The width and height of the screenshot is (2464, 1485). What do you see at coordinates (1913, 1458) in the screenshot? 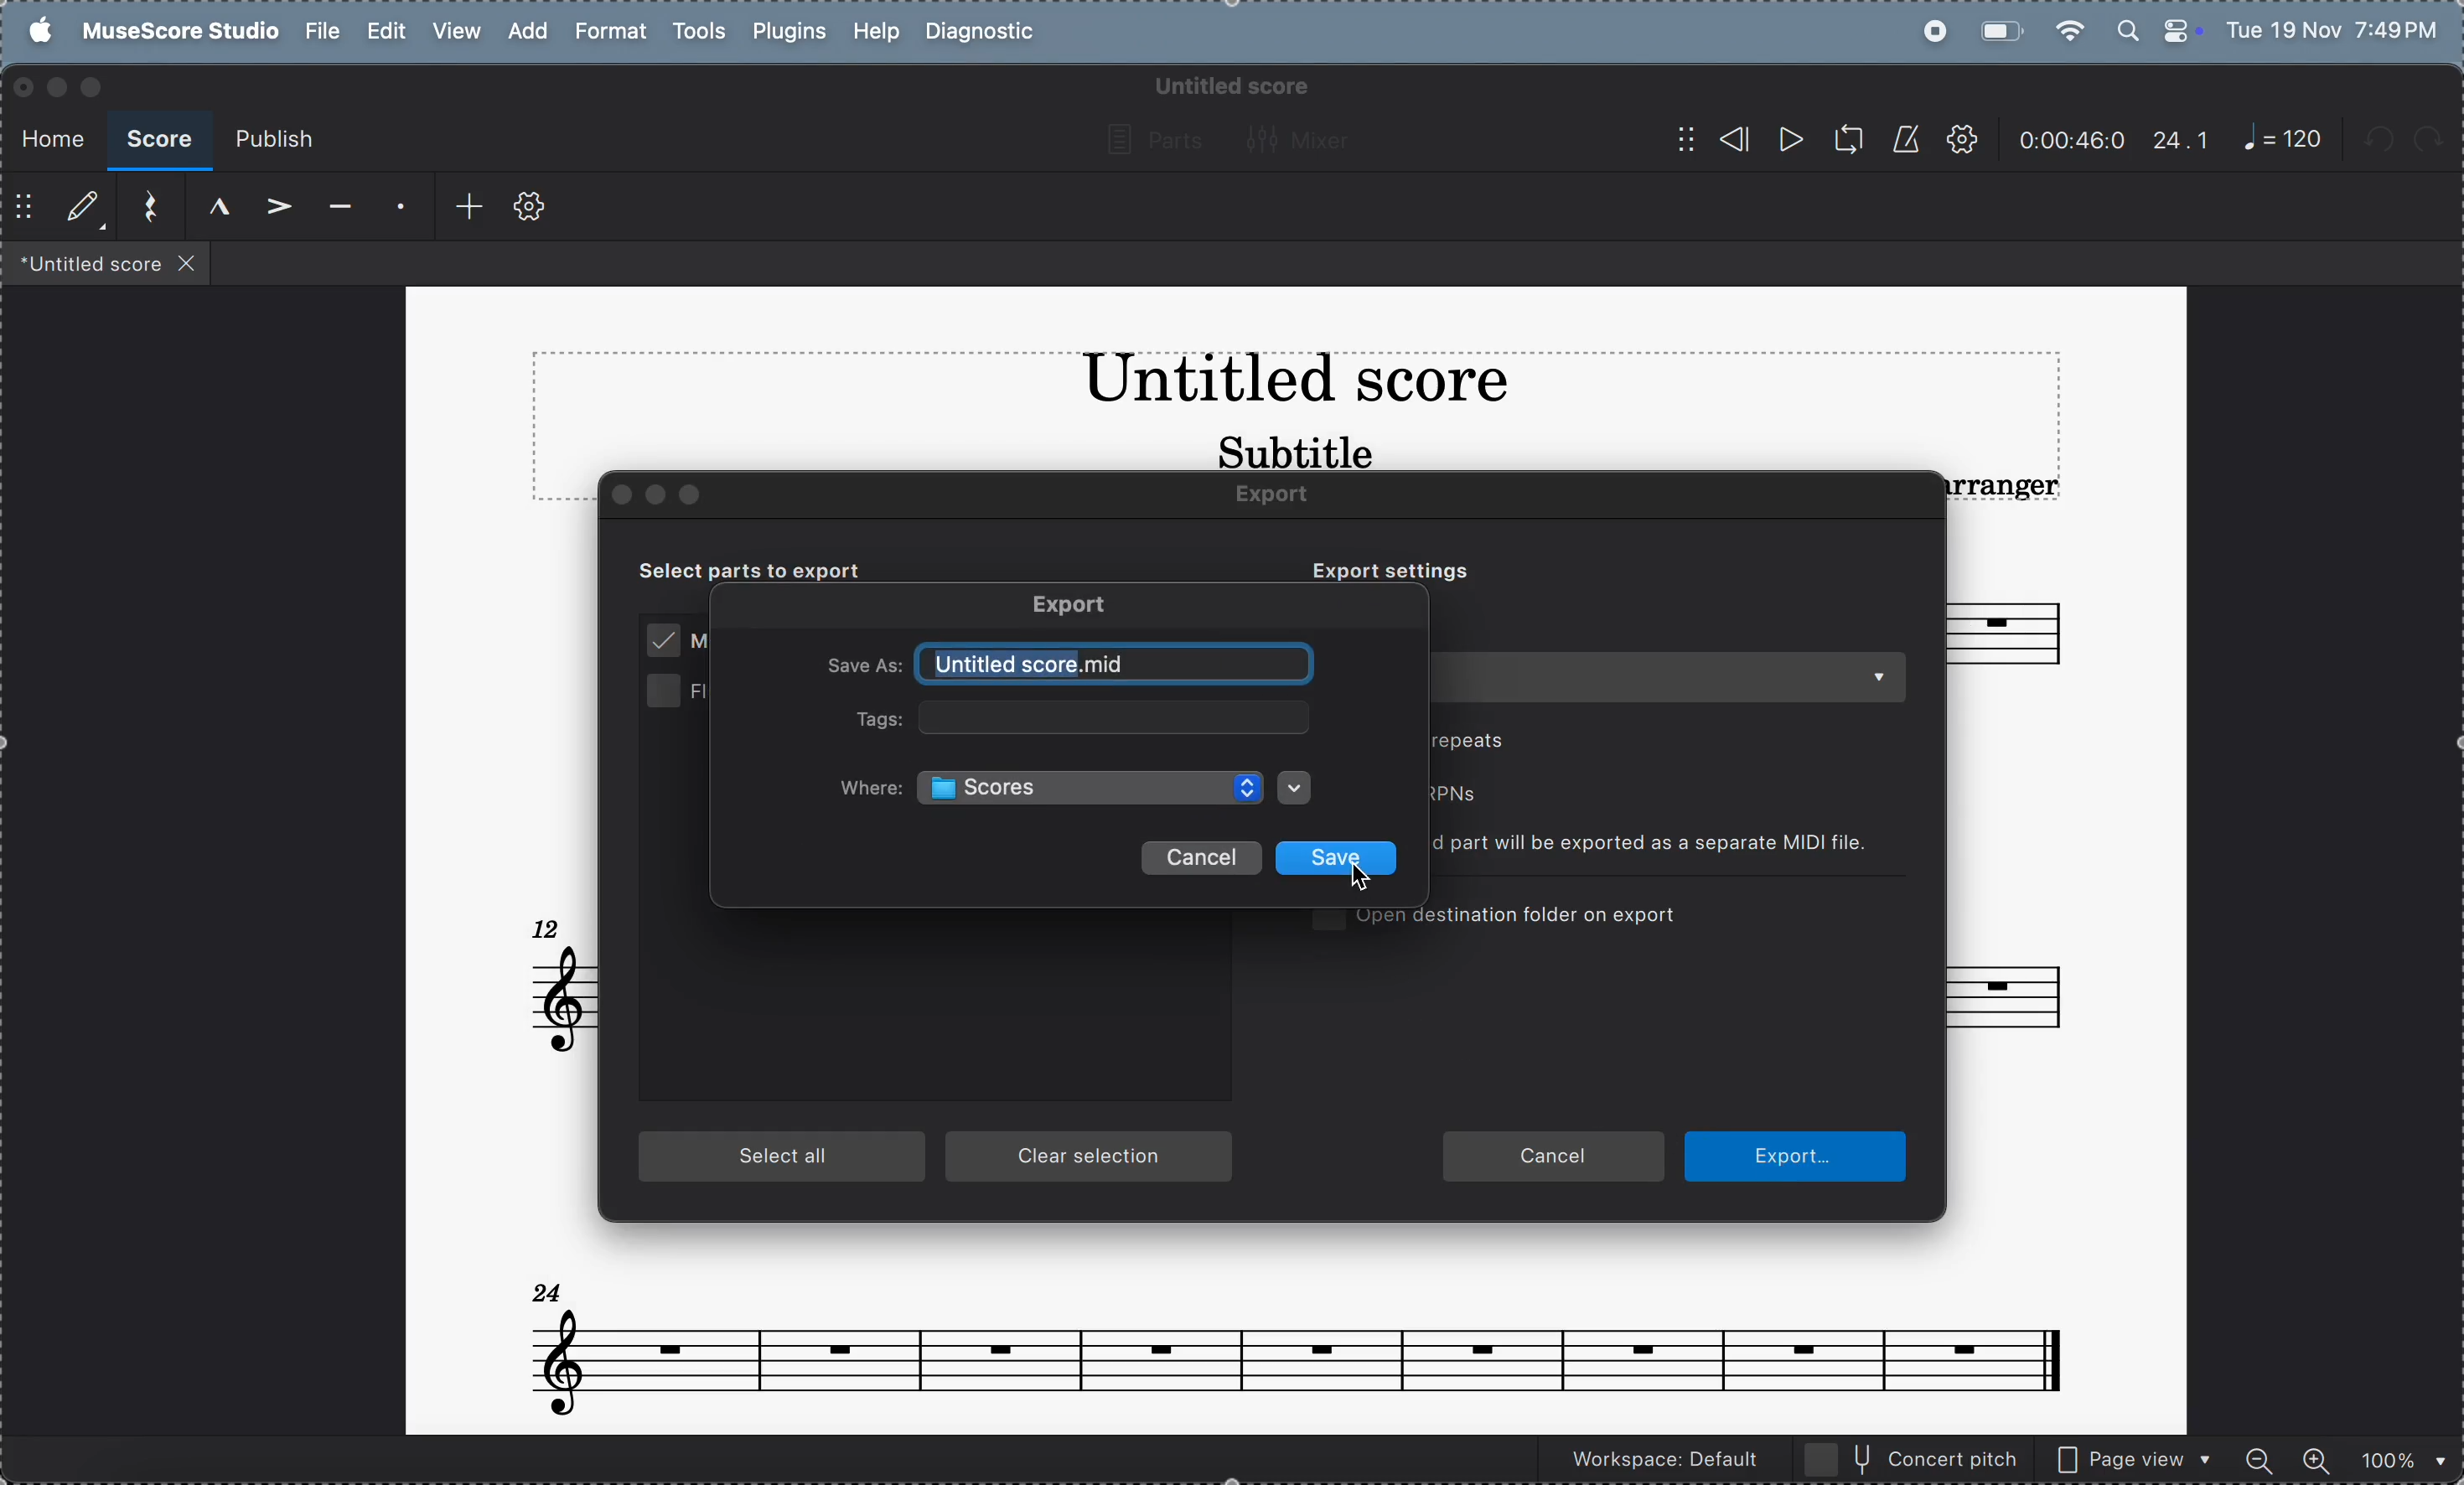
I see `concert pitch` at bounding box center [1913, 1458].